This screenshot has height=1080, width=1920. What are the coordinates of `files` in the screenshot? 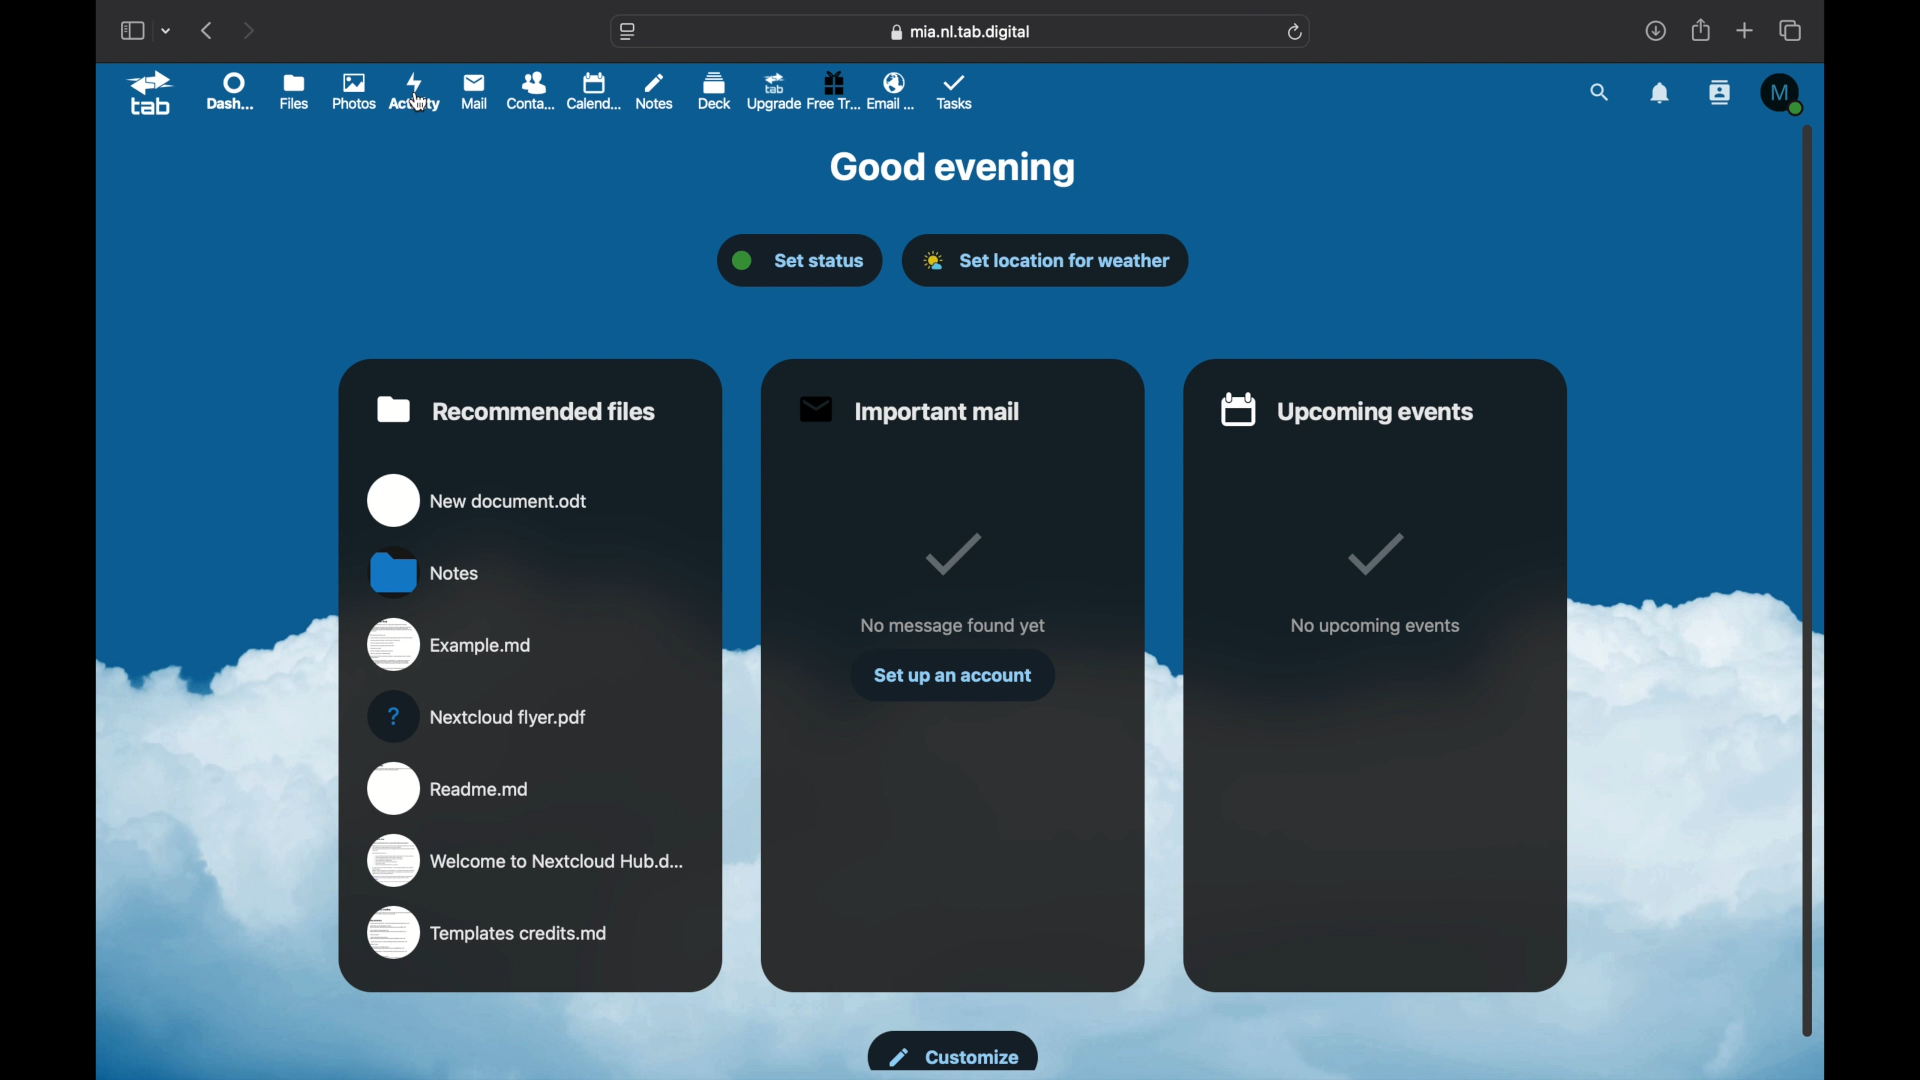 It's located at (295, 94).